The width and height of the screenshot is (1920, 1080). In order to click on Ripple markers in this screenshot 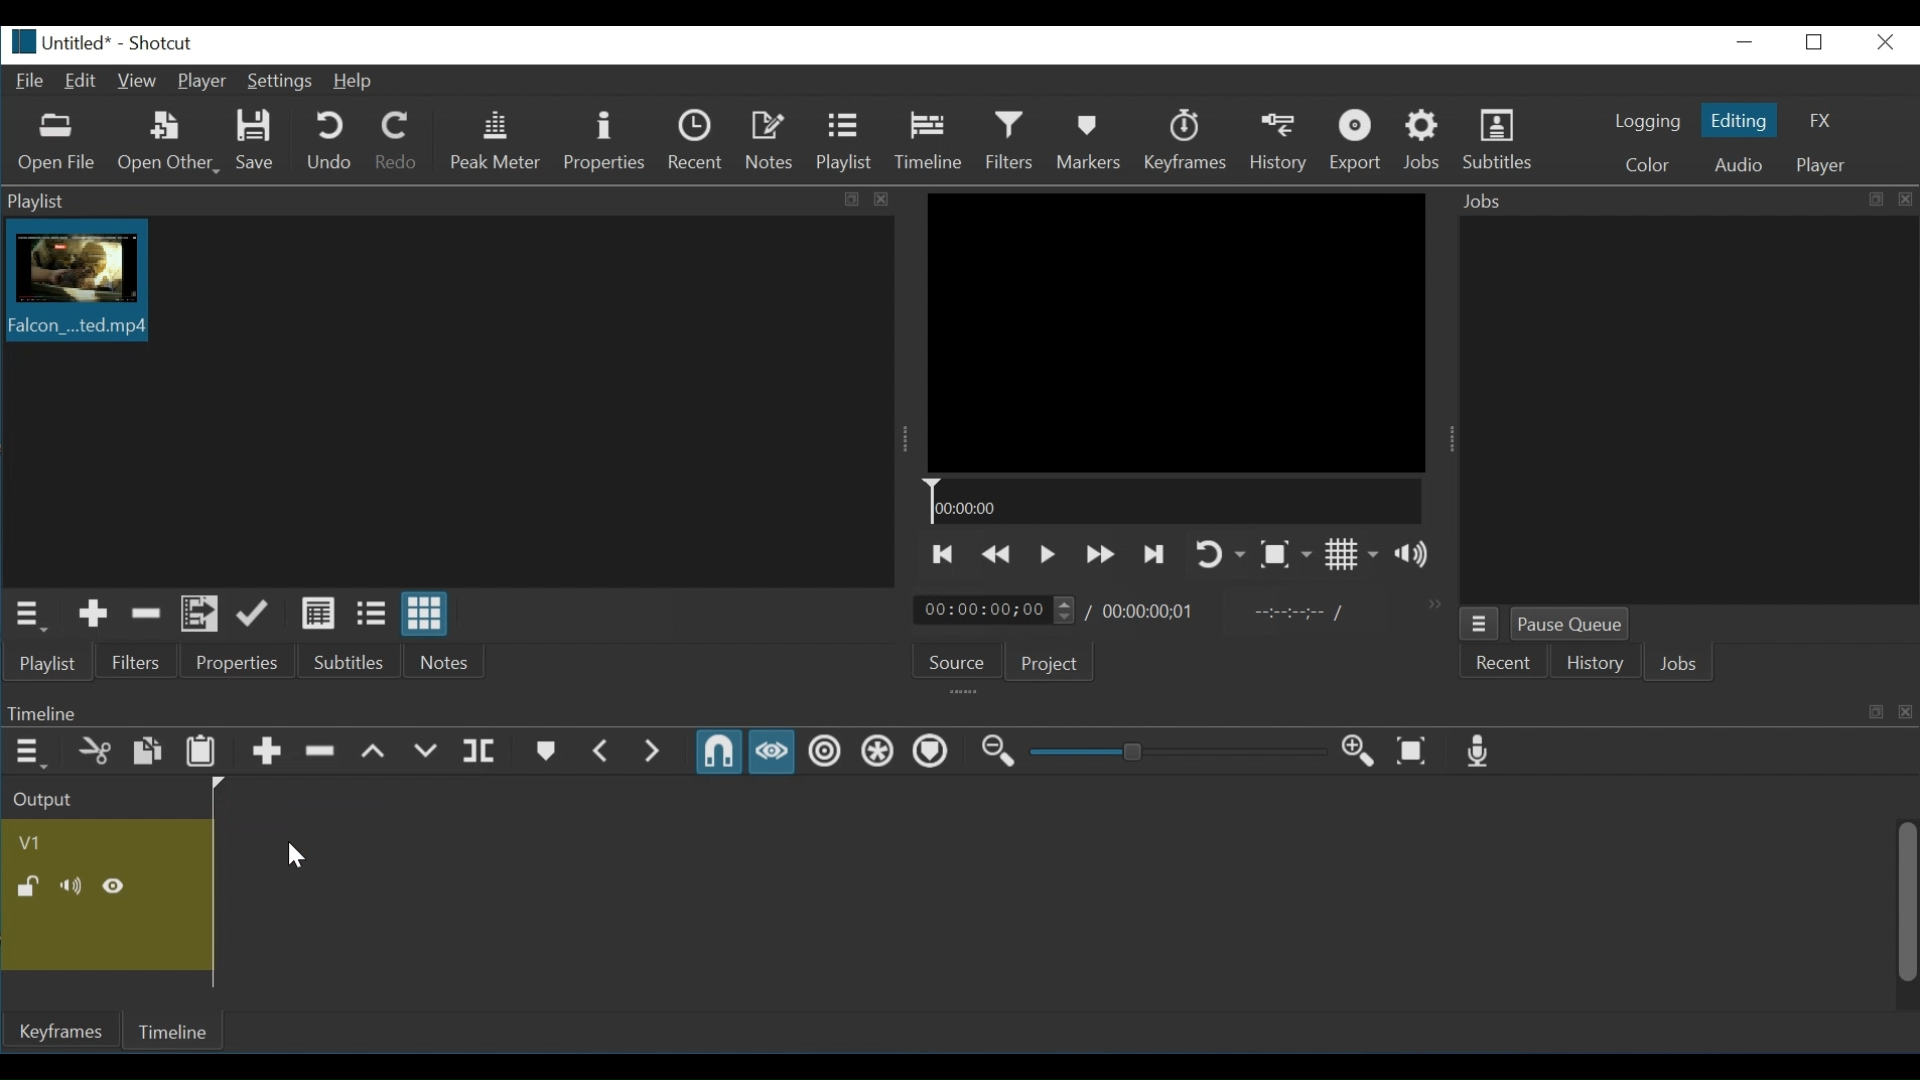, I will do `click(929, 751)`.